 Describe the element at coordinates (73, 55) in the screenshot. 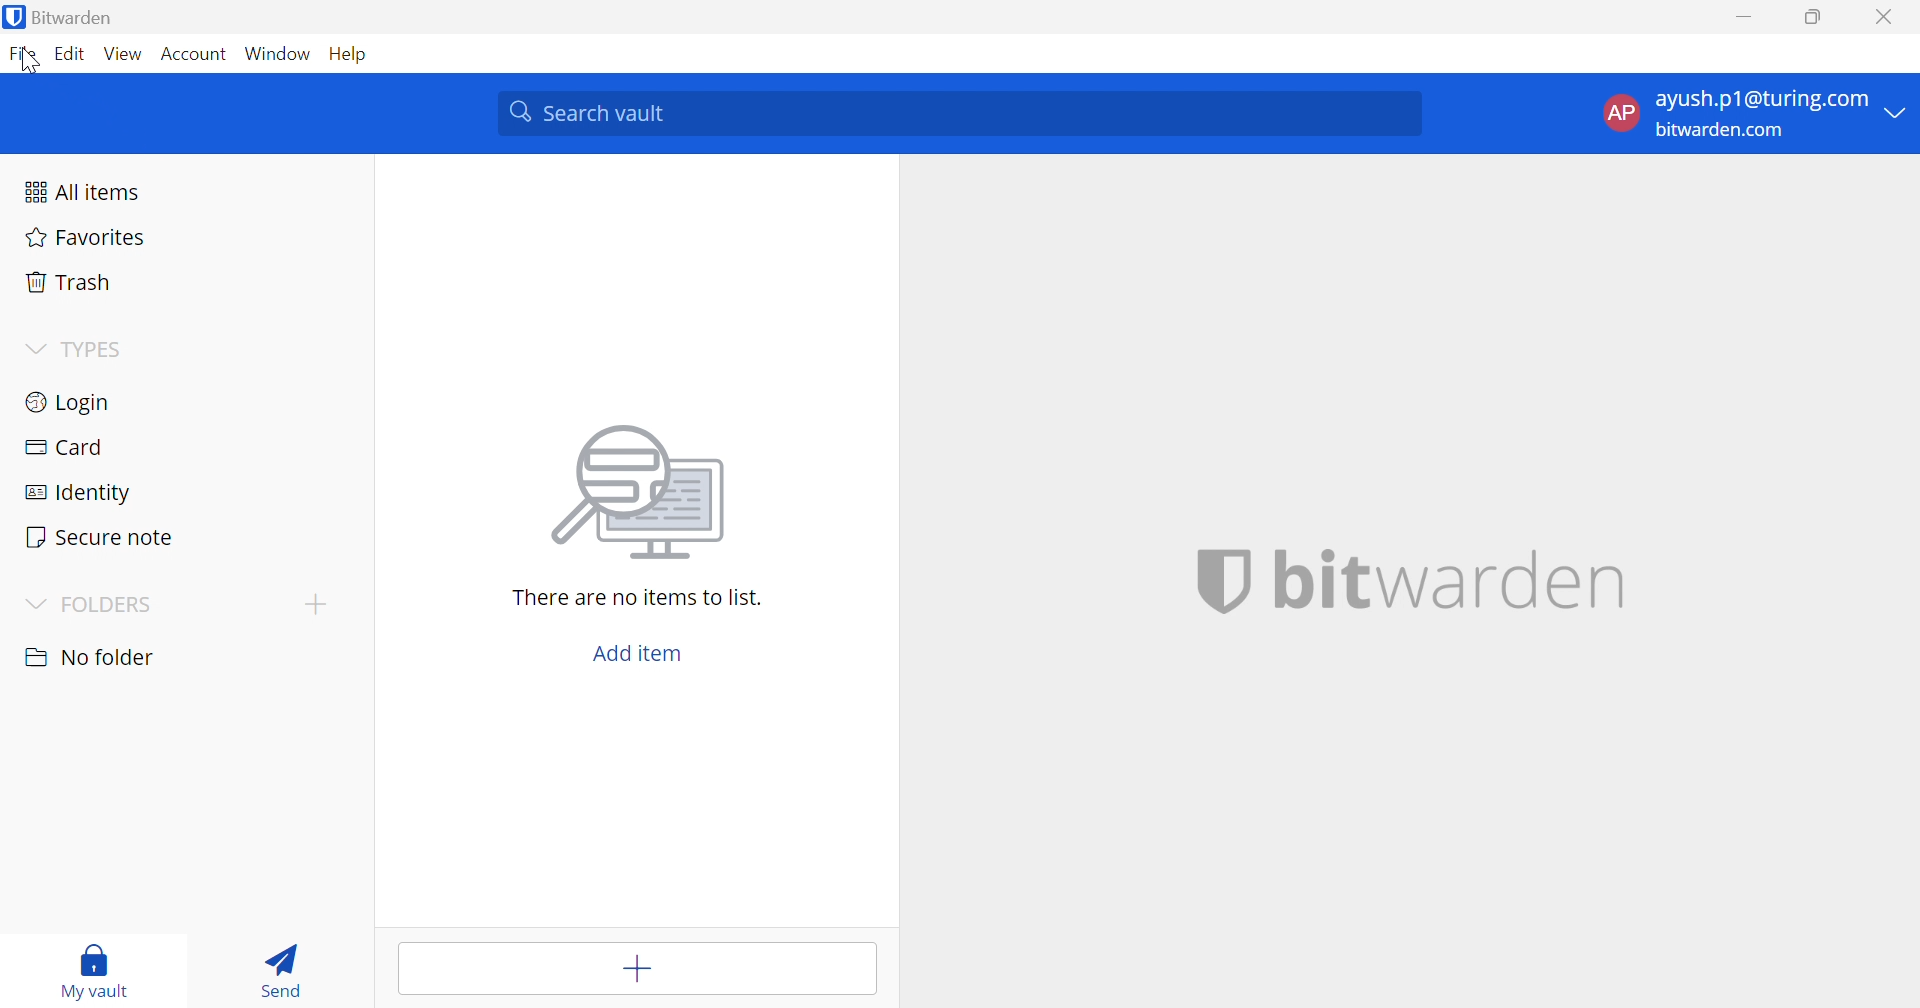

I see `Edit` at that location.